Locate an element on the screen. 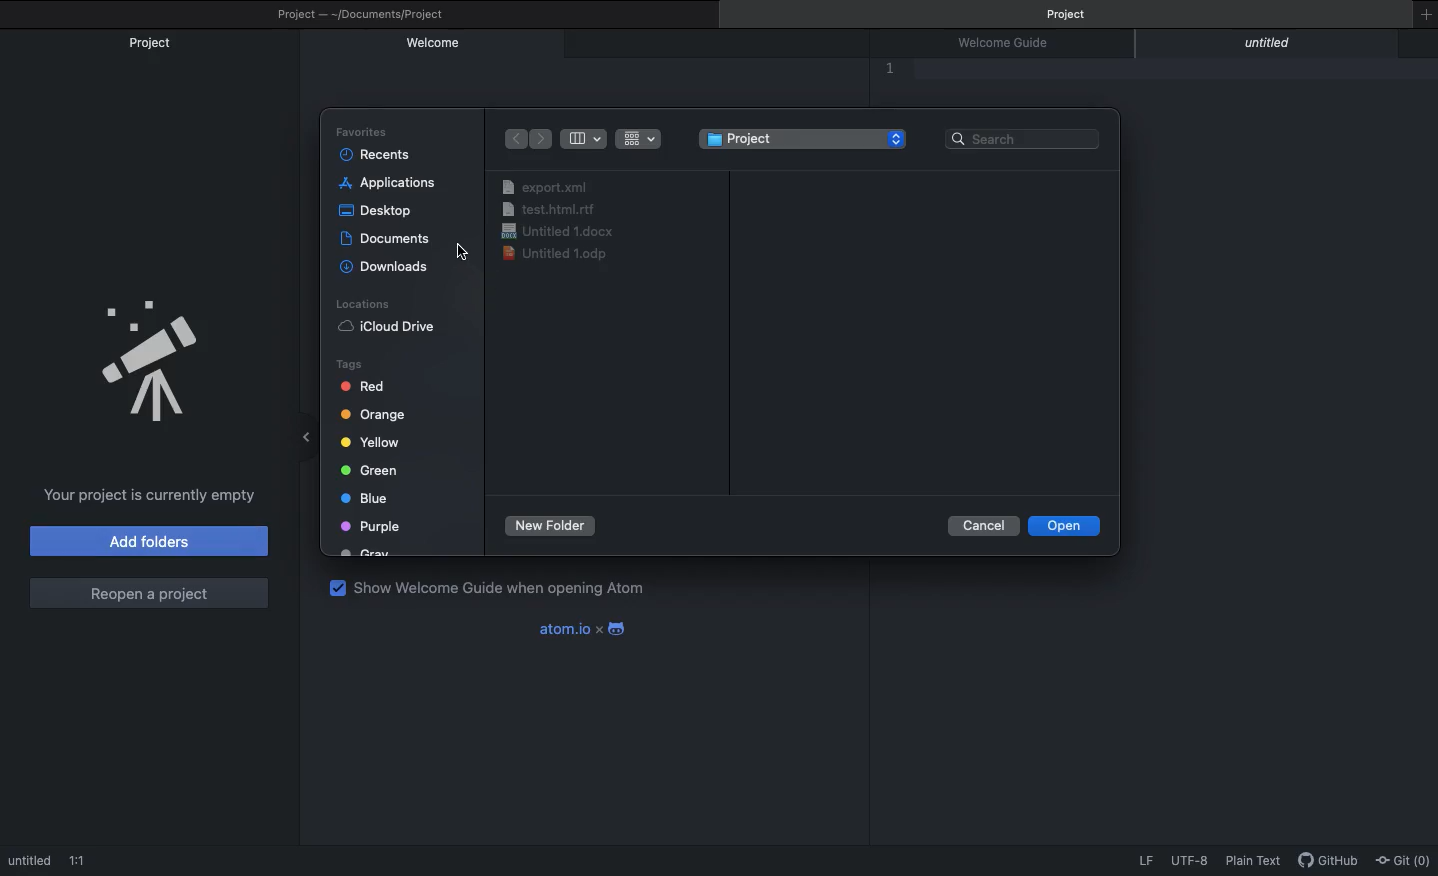 The width and height of the screenshot is (1438, 876). Project is located at coordinates (1073, 16).